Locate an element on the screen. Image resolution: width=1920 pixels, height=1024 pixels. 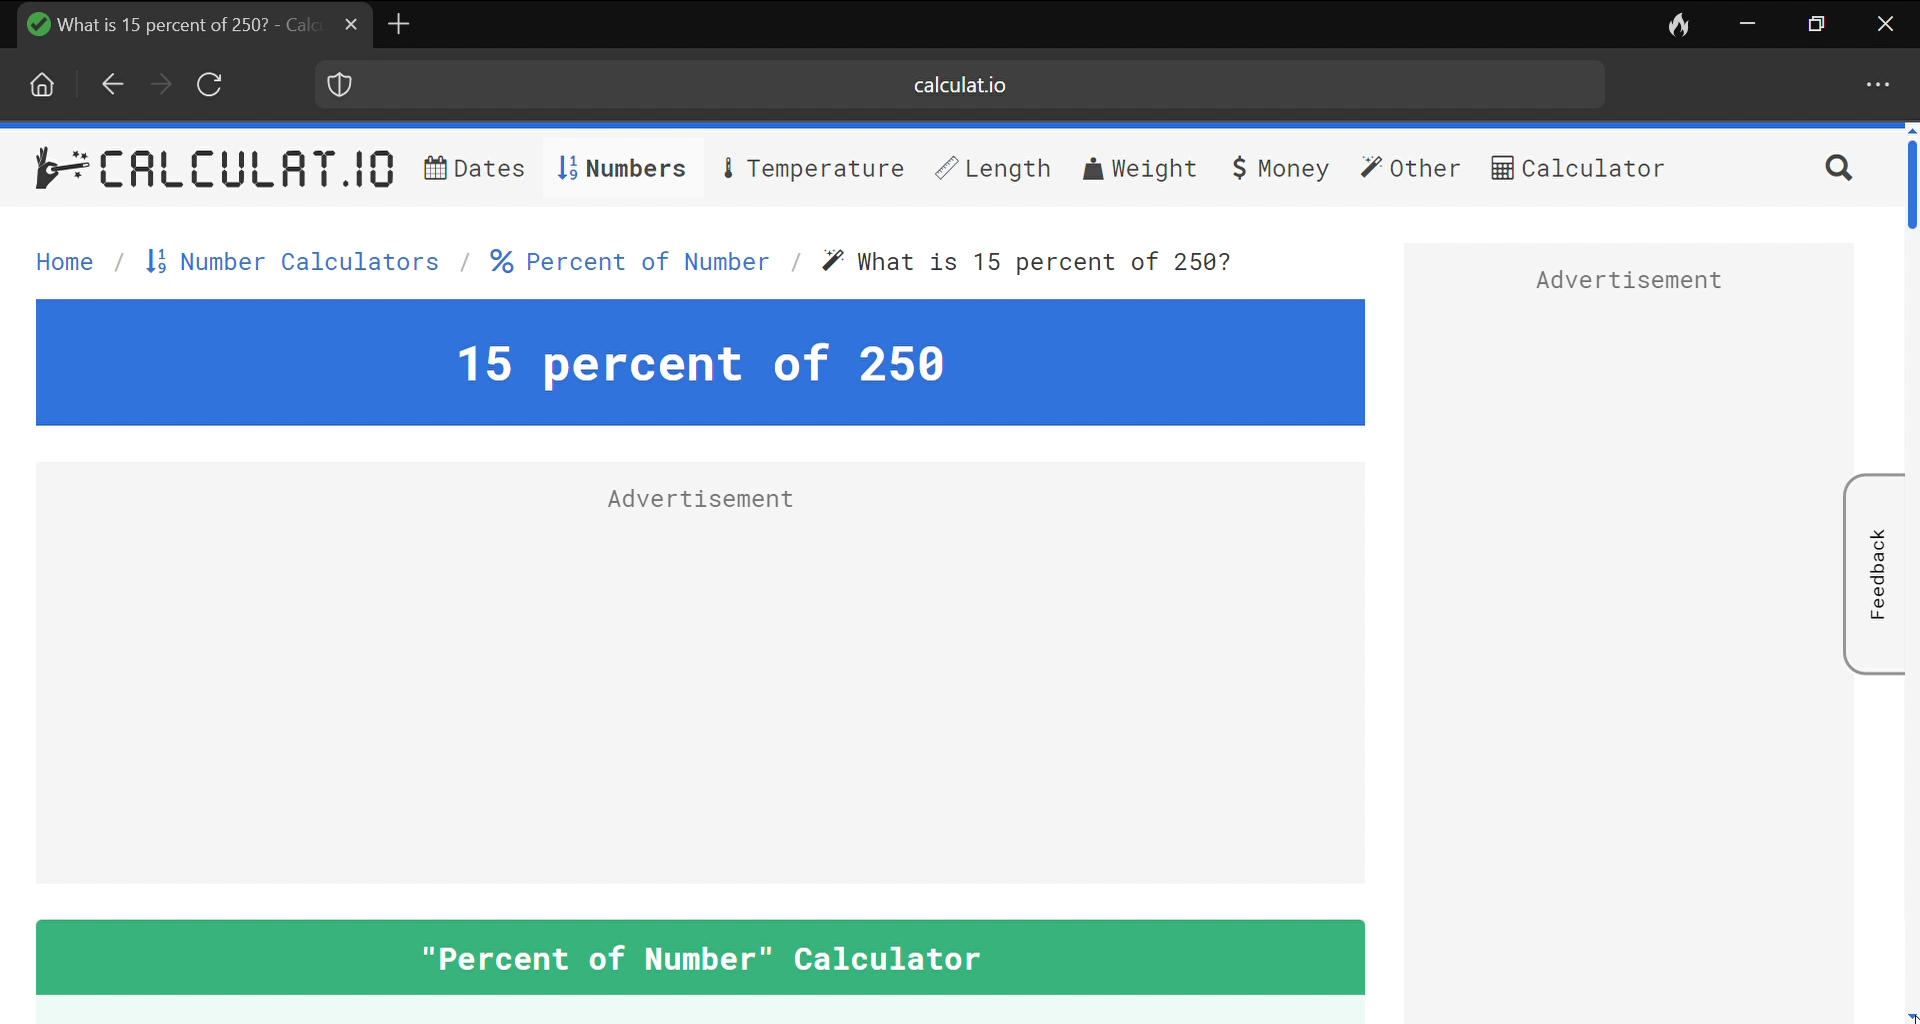
shield logo is located at coordinates (337, 85).